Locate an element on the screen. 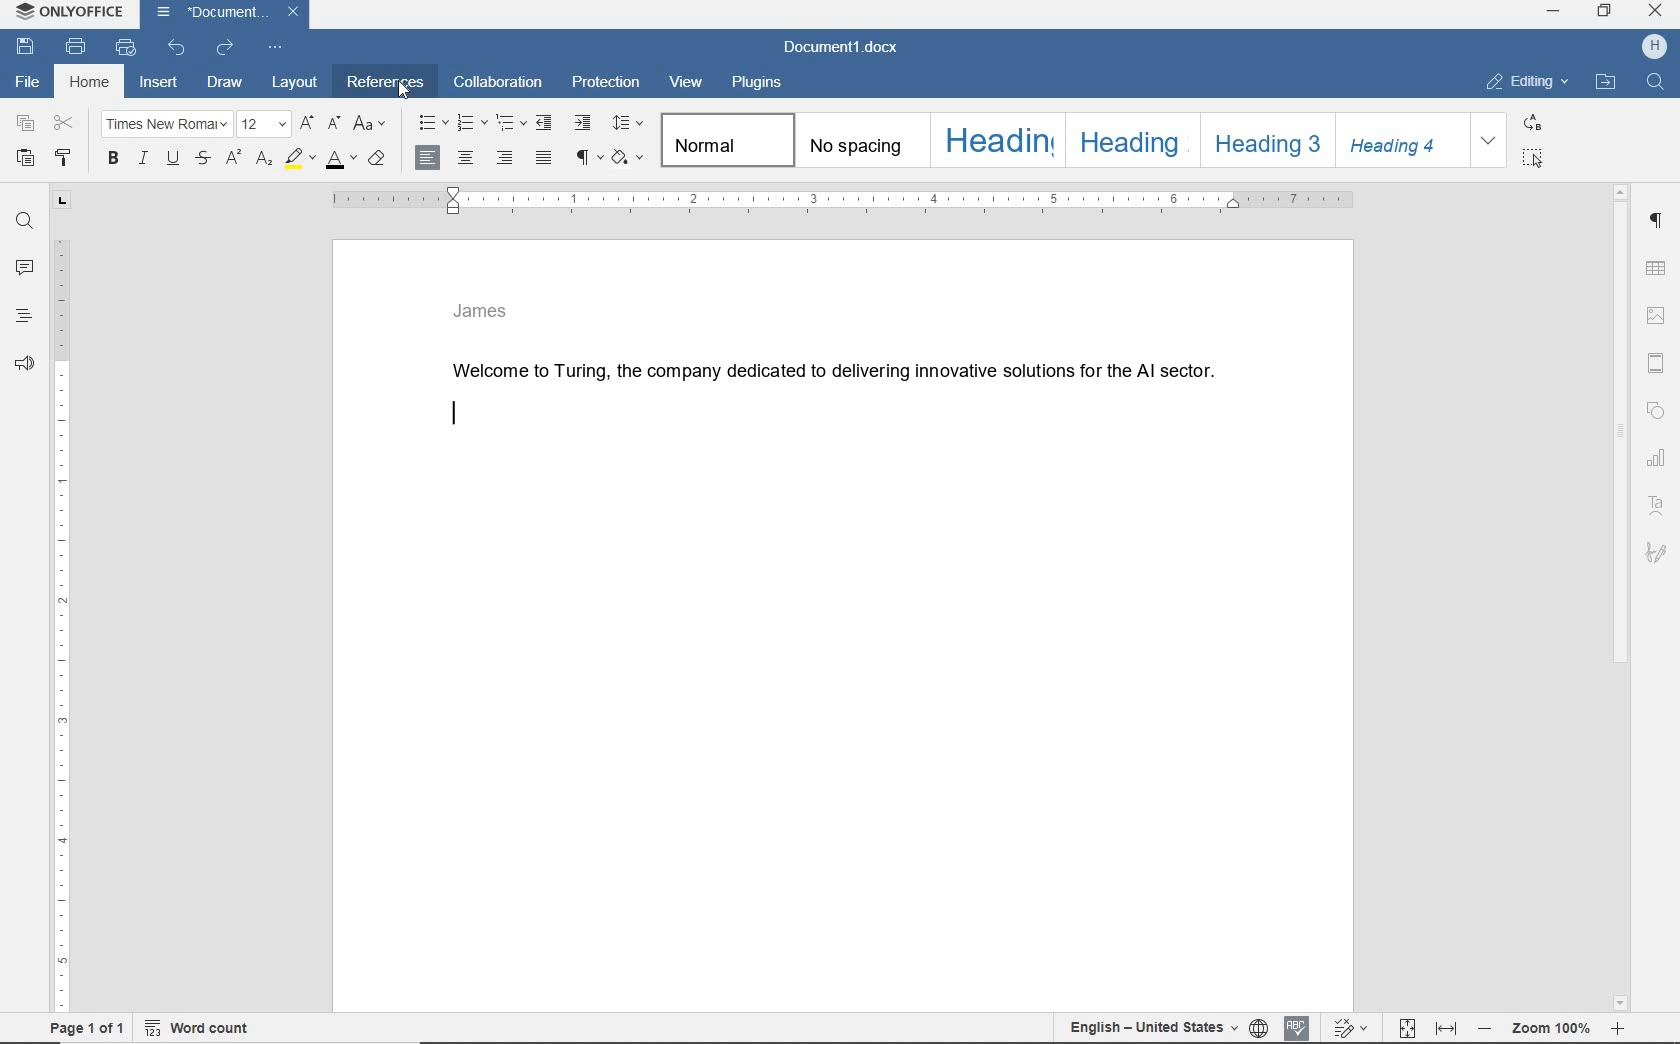  cut is located at coordinates (66, 124).